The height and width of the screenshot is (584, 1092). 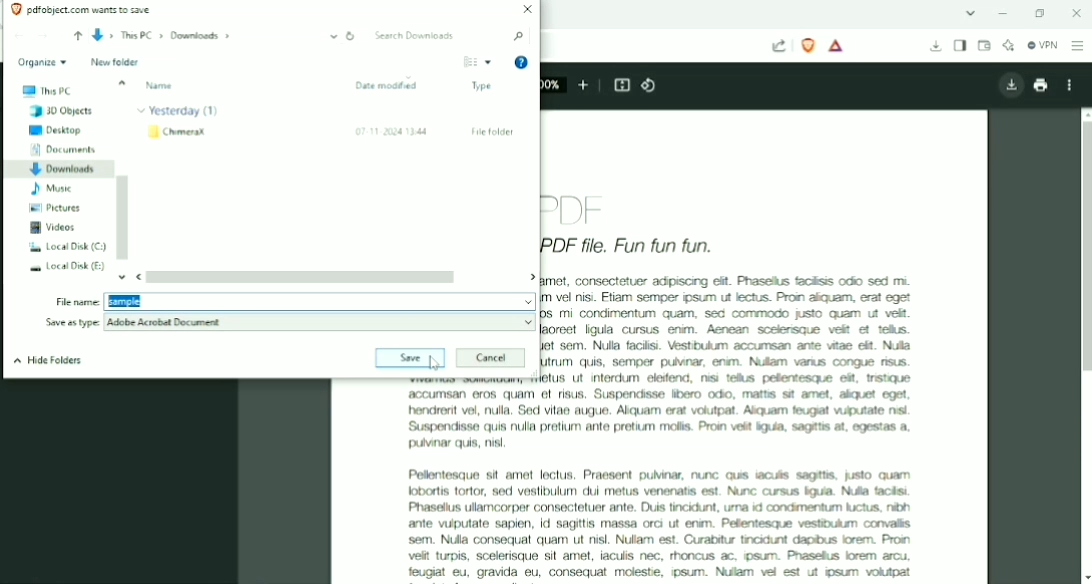 What do you see at coordinates (114, 62) in the screenshot?
I see `New folder` at bounding box center [114, 62].